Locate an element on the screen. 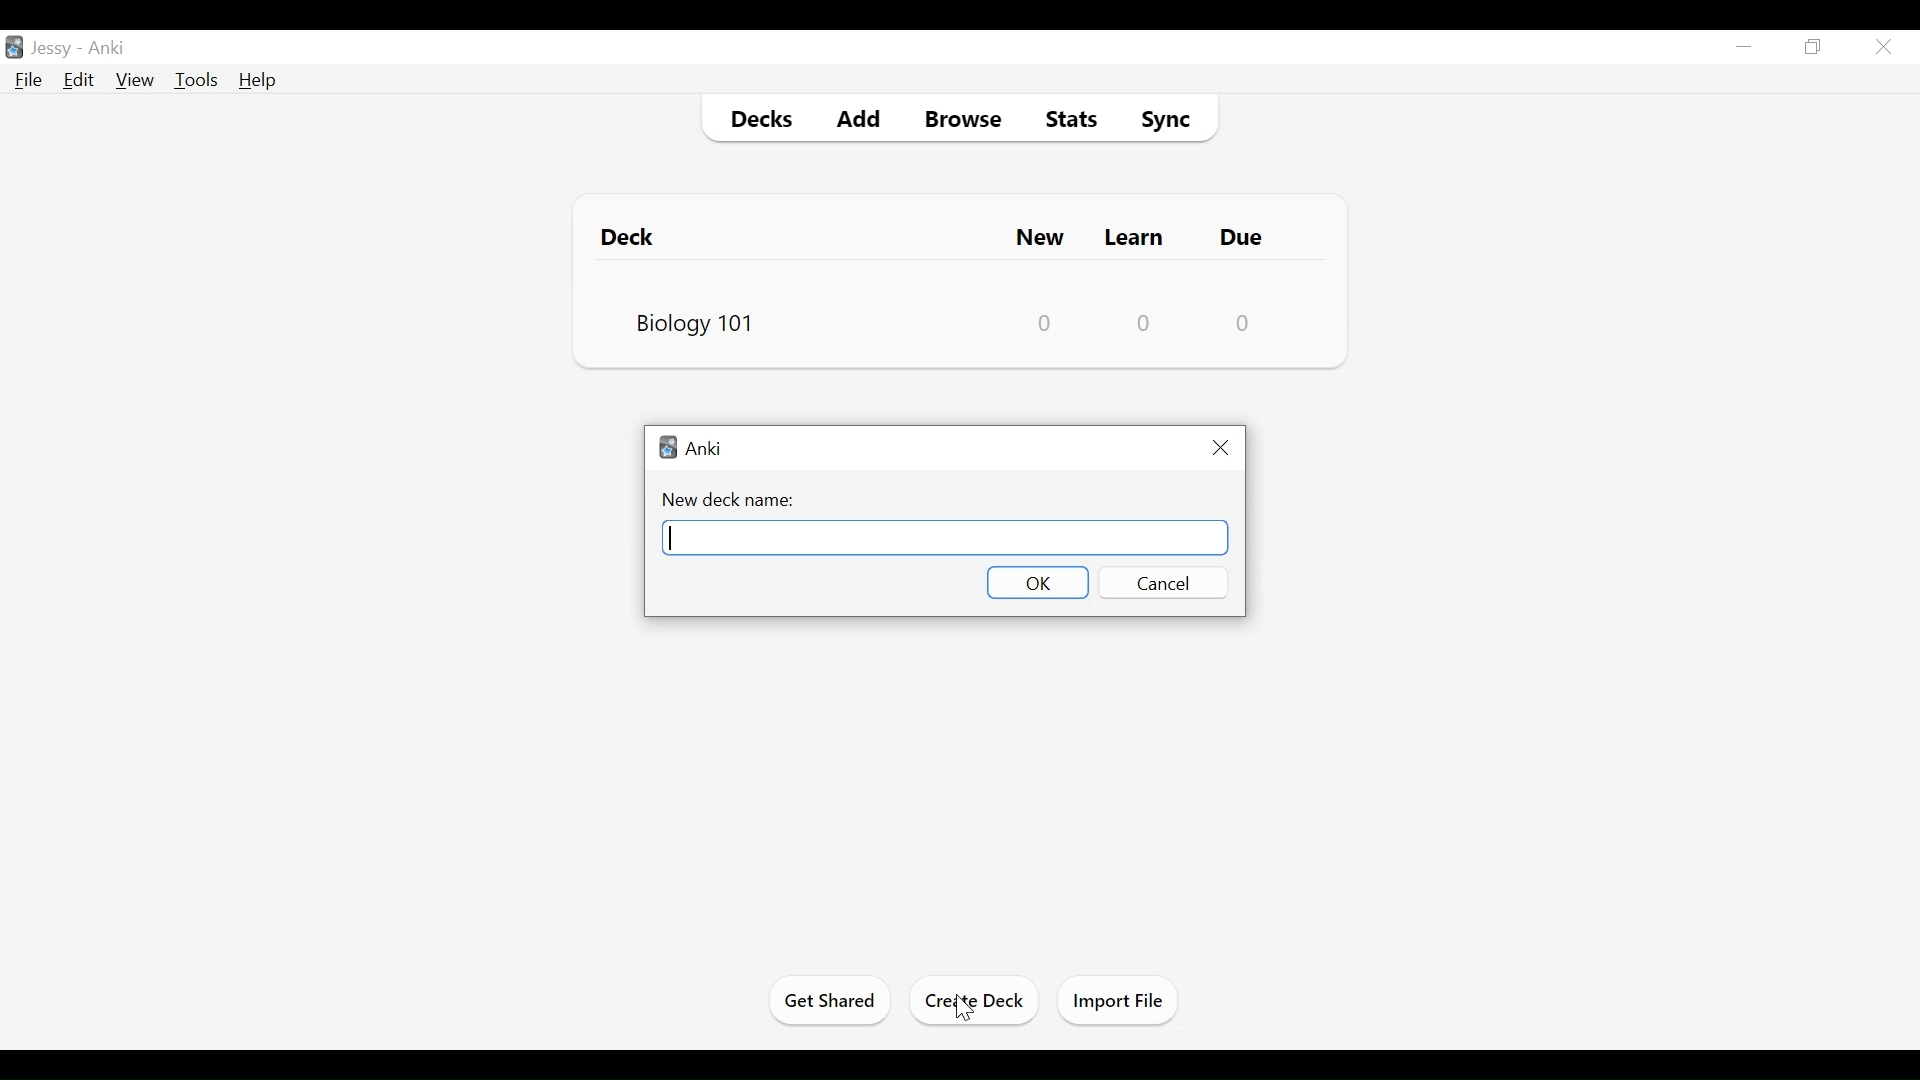 Image resolution: width=1920 pixels, height=1080 pixels. New Deck Name Field is located at coordinates (947, 538).